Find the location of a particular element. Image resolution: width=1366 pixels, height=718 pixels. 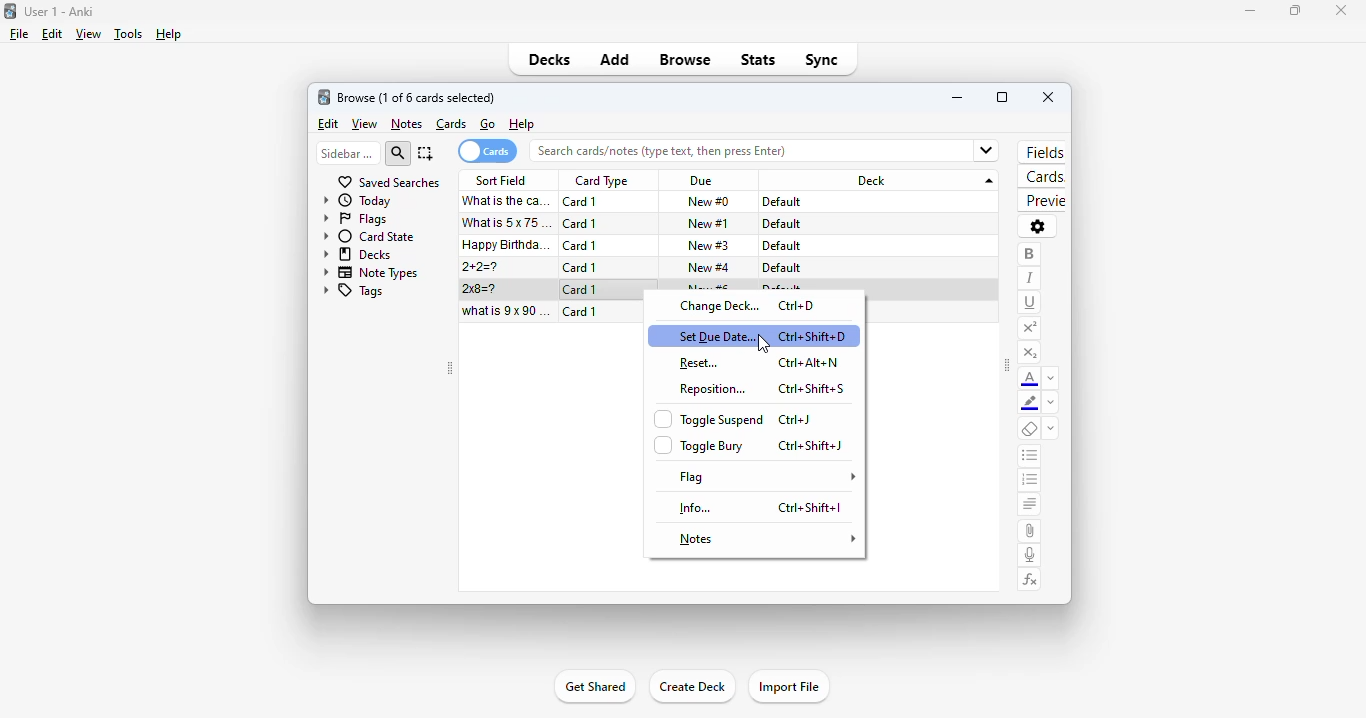

set due date is located at coordinates (715, 337).